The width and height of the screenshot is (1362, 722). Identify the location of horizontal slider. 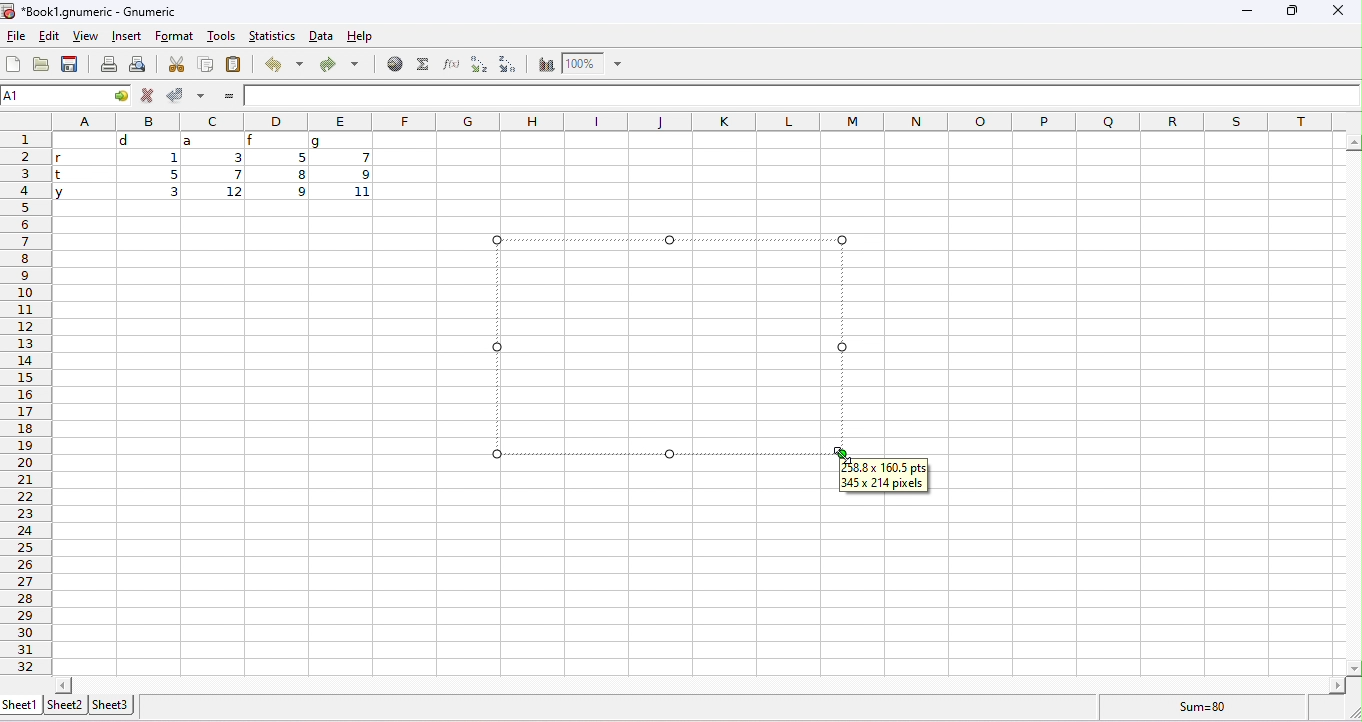
(699, 686).